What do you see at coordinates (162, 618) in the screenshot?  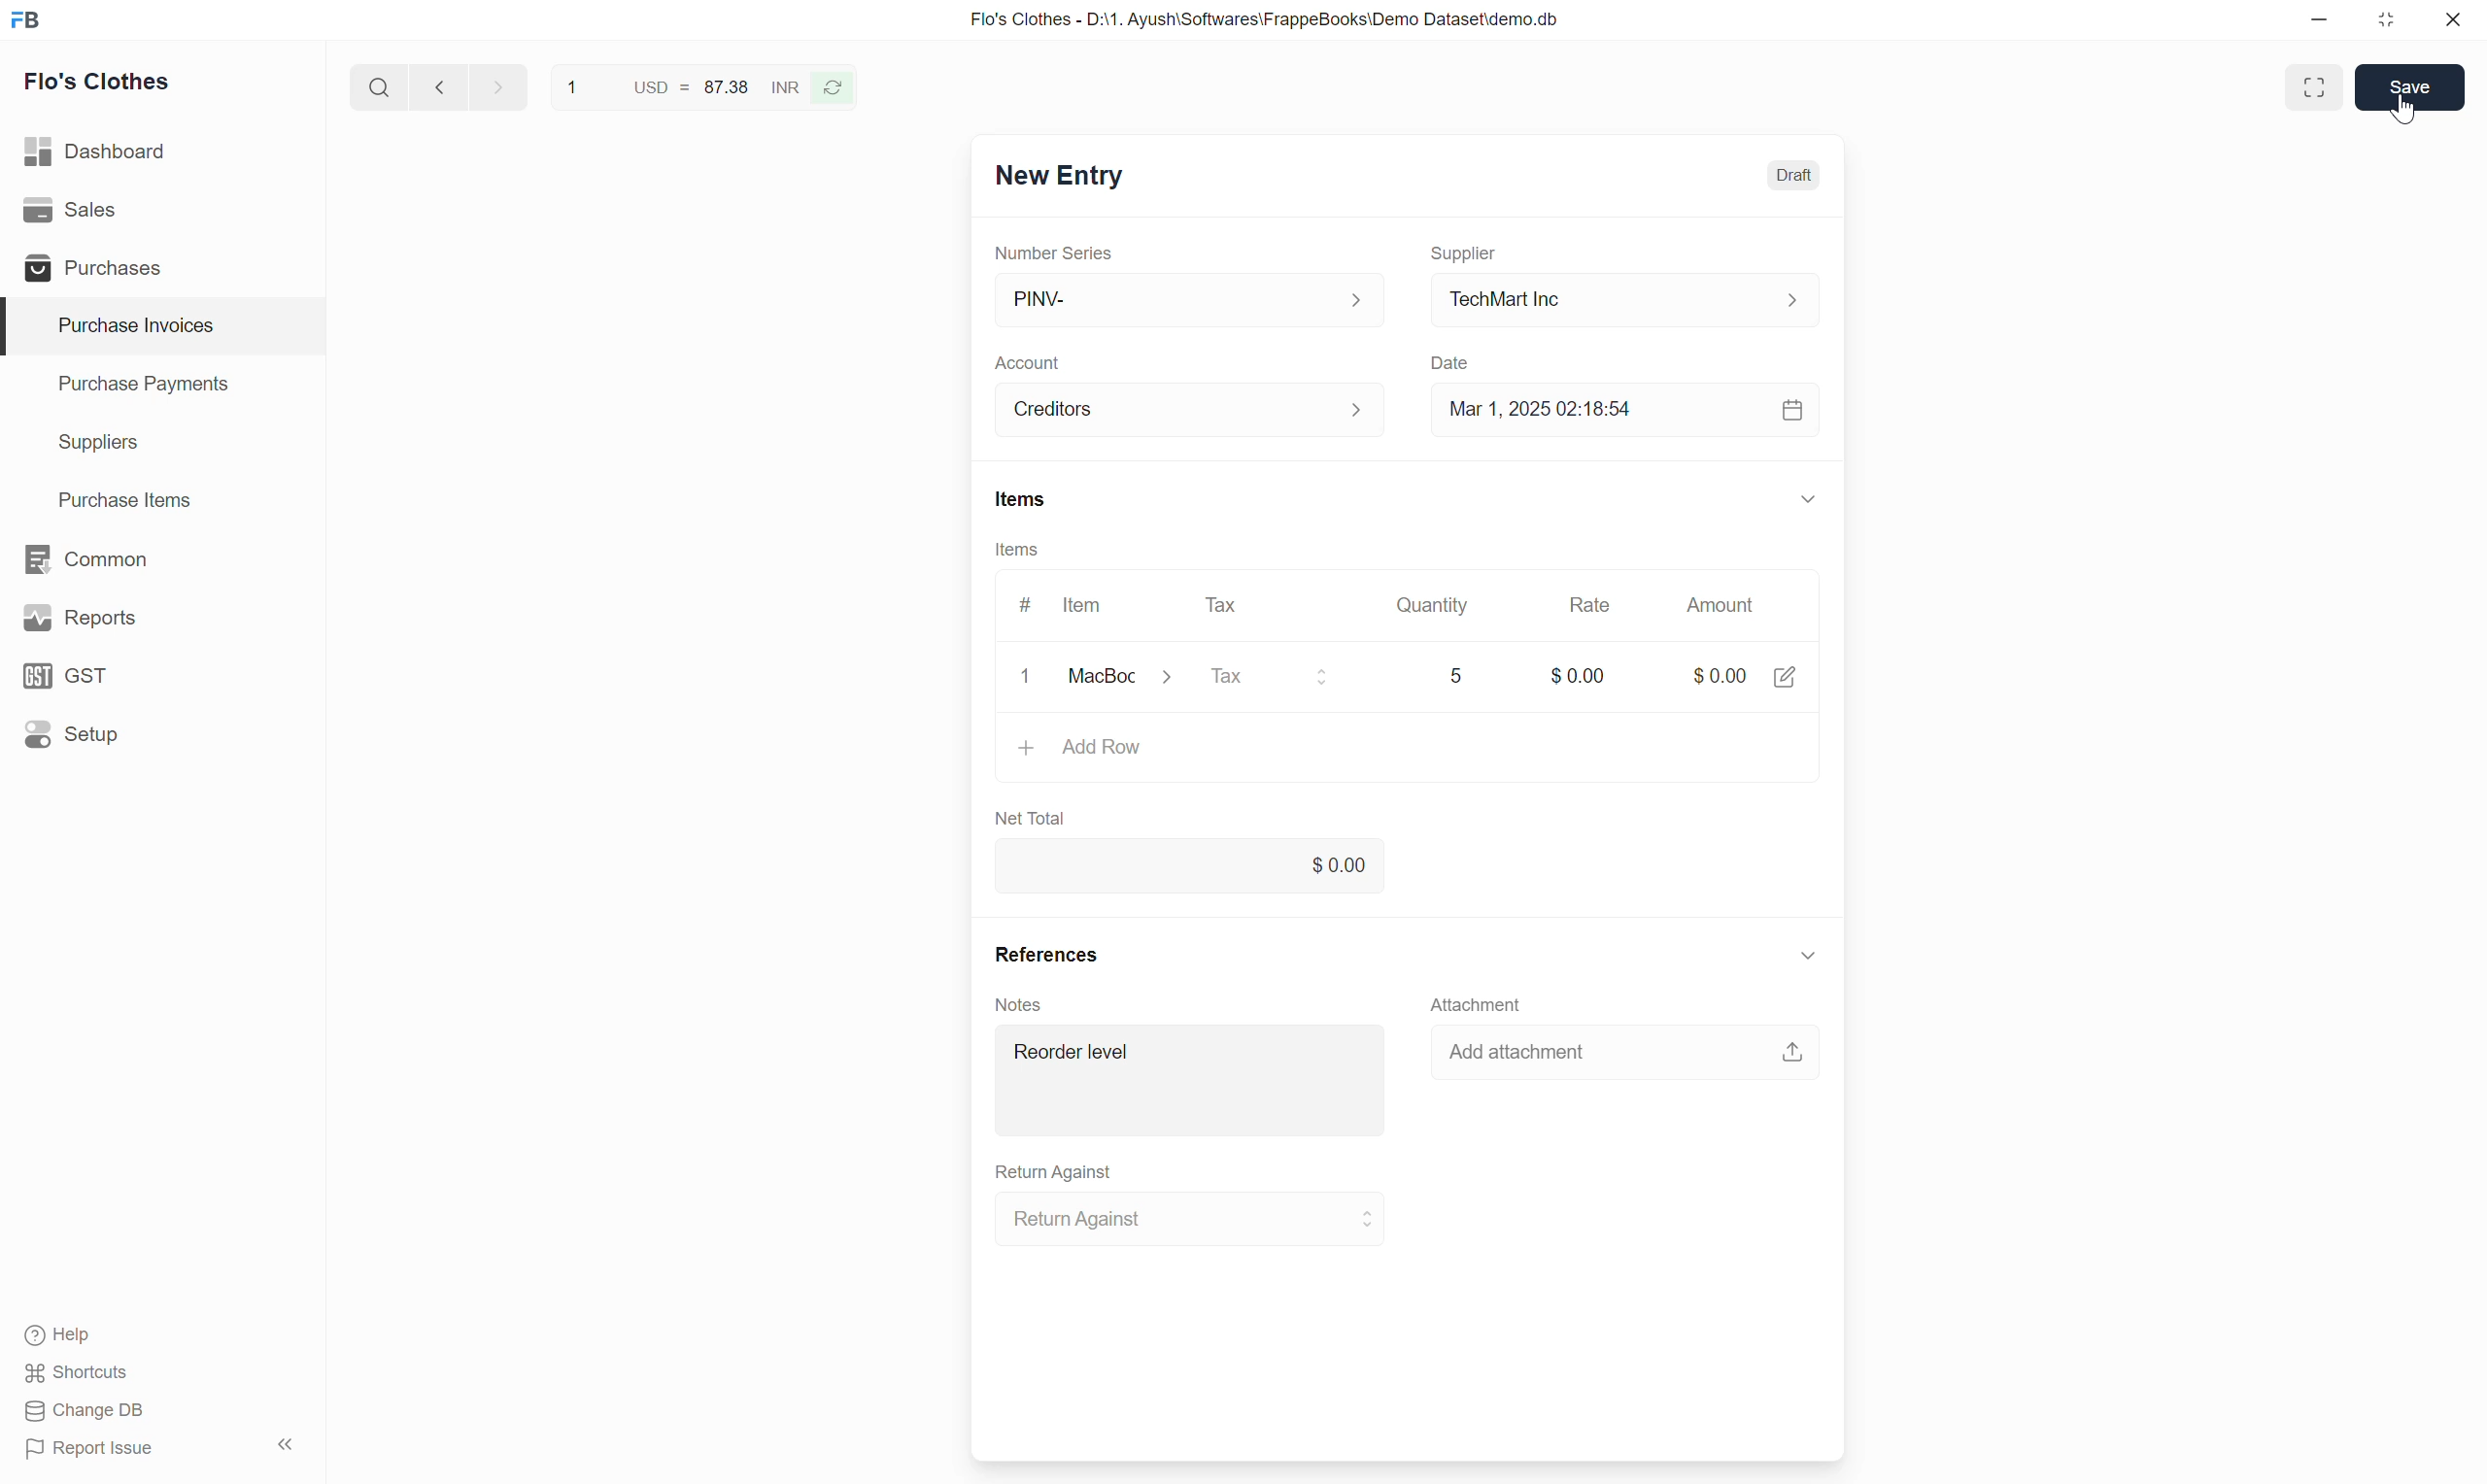 I see `Reports` at bounding box center [162, 618].